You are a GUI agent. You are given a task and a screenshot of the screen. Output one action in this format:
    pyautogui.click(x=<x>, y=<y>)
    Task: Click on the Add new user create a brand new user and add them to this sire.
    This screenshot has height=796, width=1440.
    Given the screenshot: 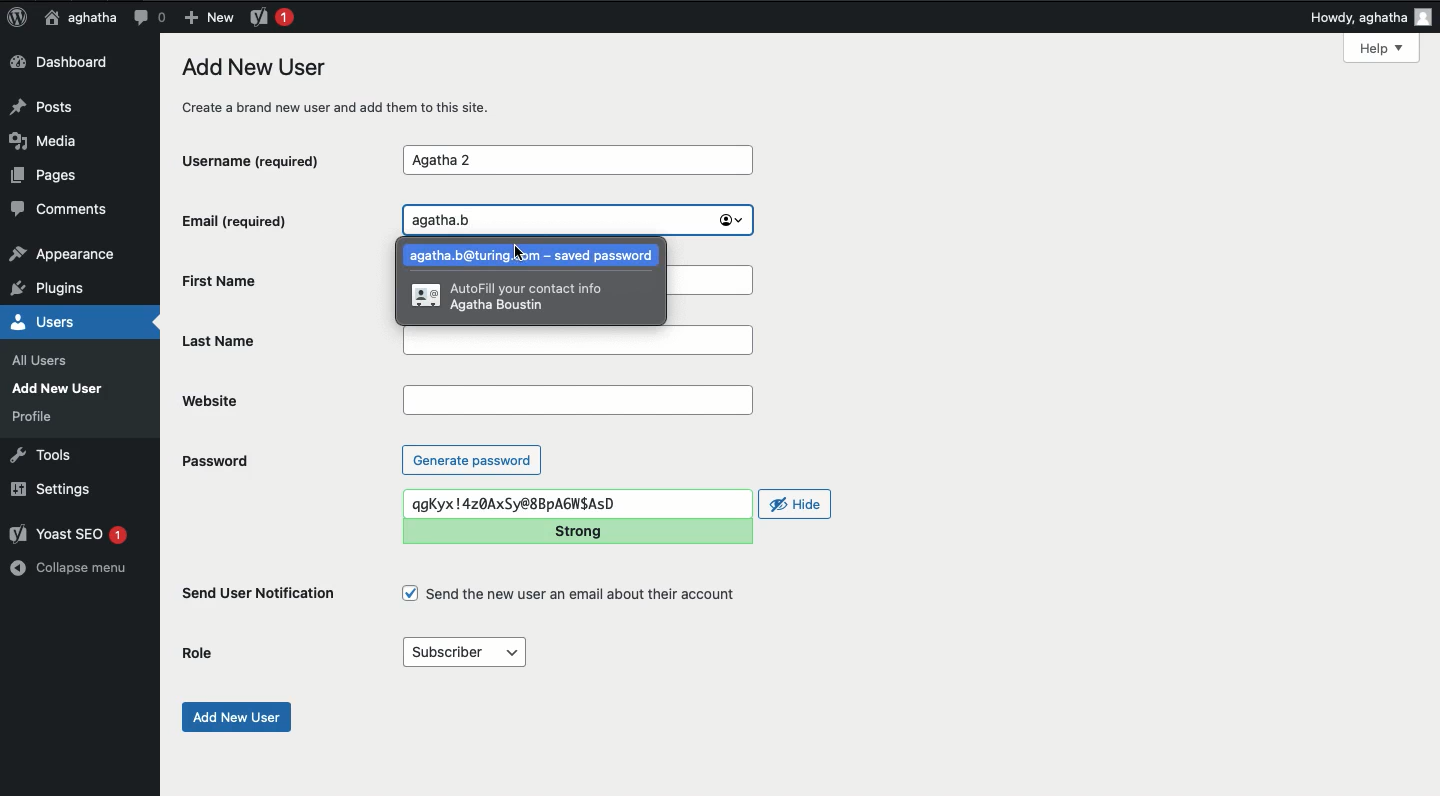 What is the action you would take?
    pyautogui.click(x=347, y=86)
    